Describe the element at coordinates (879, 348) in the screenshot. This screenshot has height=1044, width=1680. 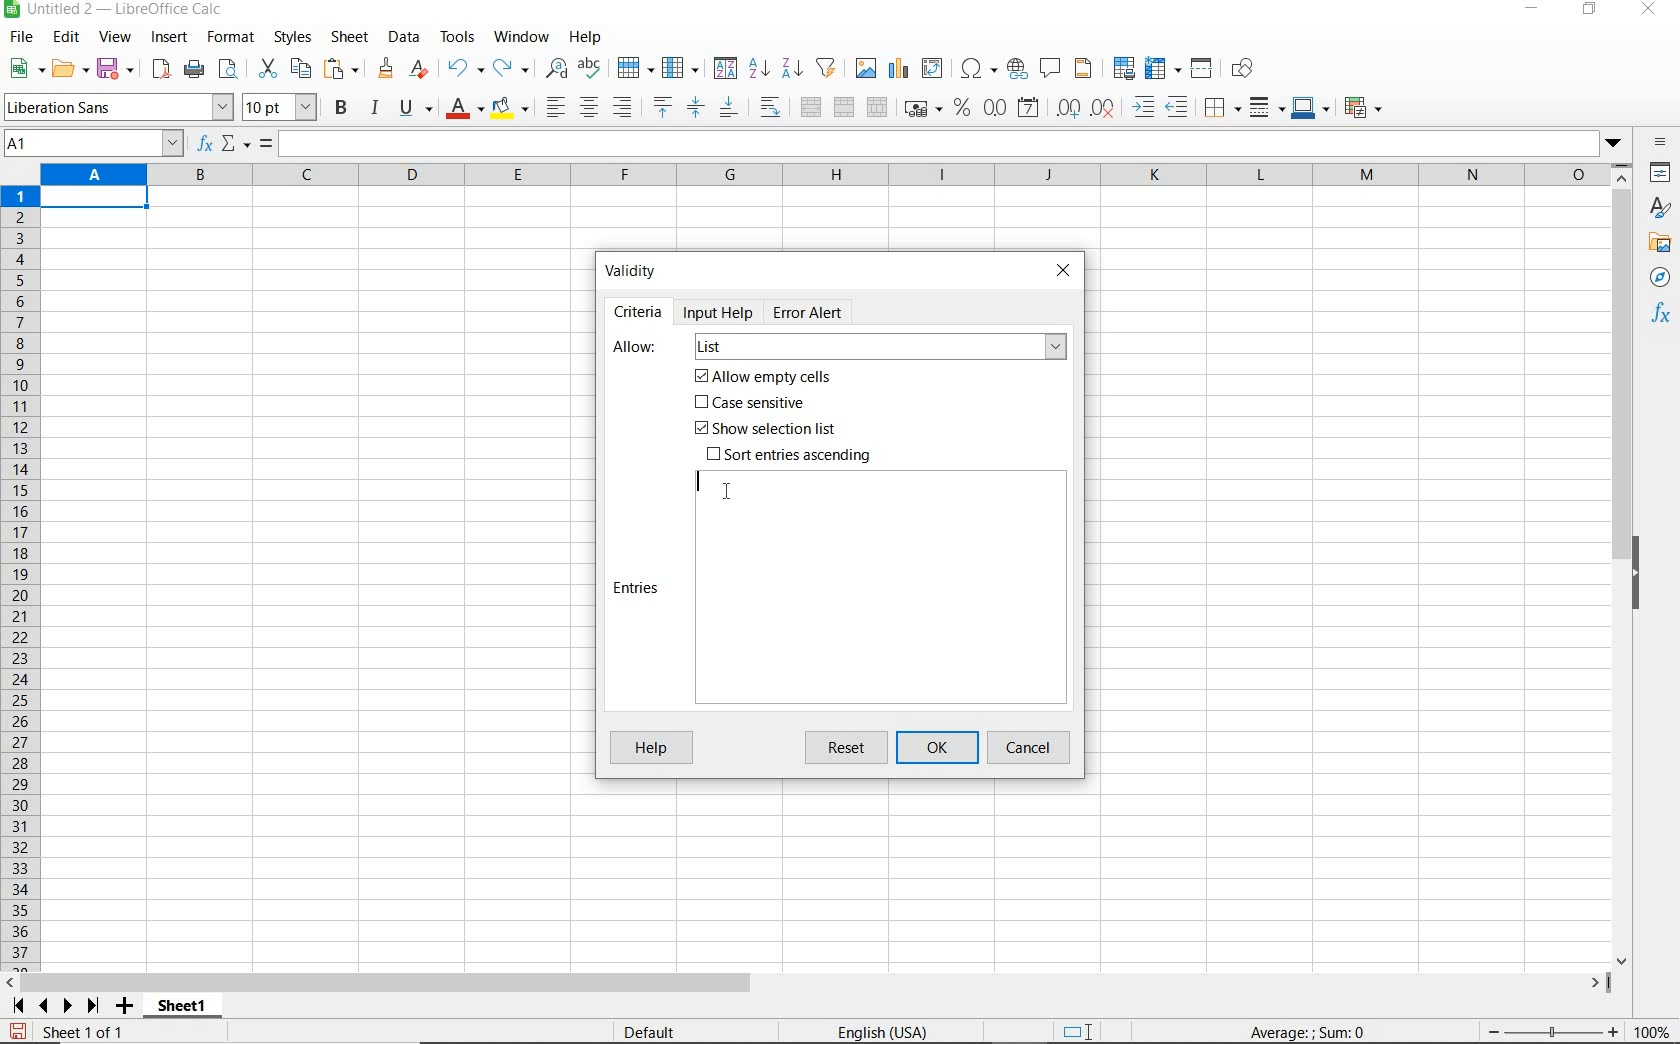
I see `list` at that location.